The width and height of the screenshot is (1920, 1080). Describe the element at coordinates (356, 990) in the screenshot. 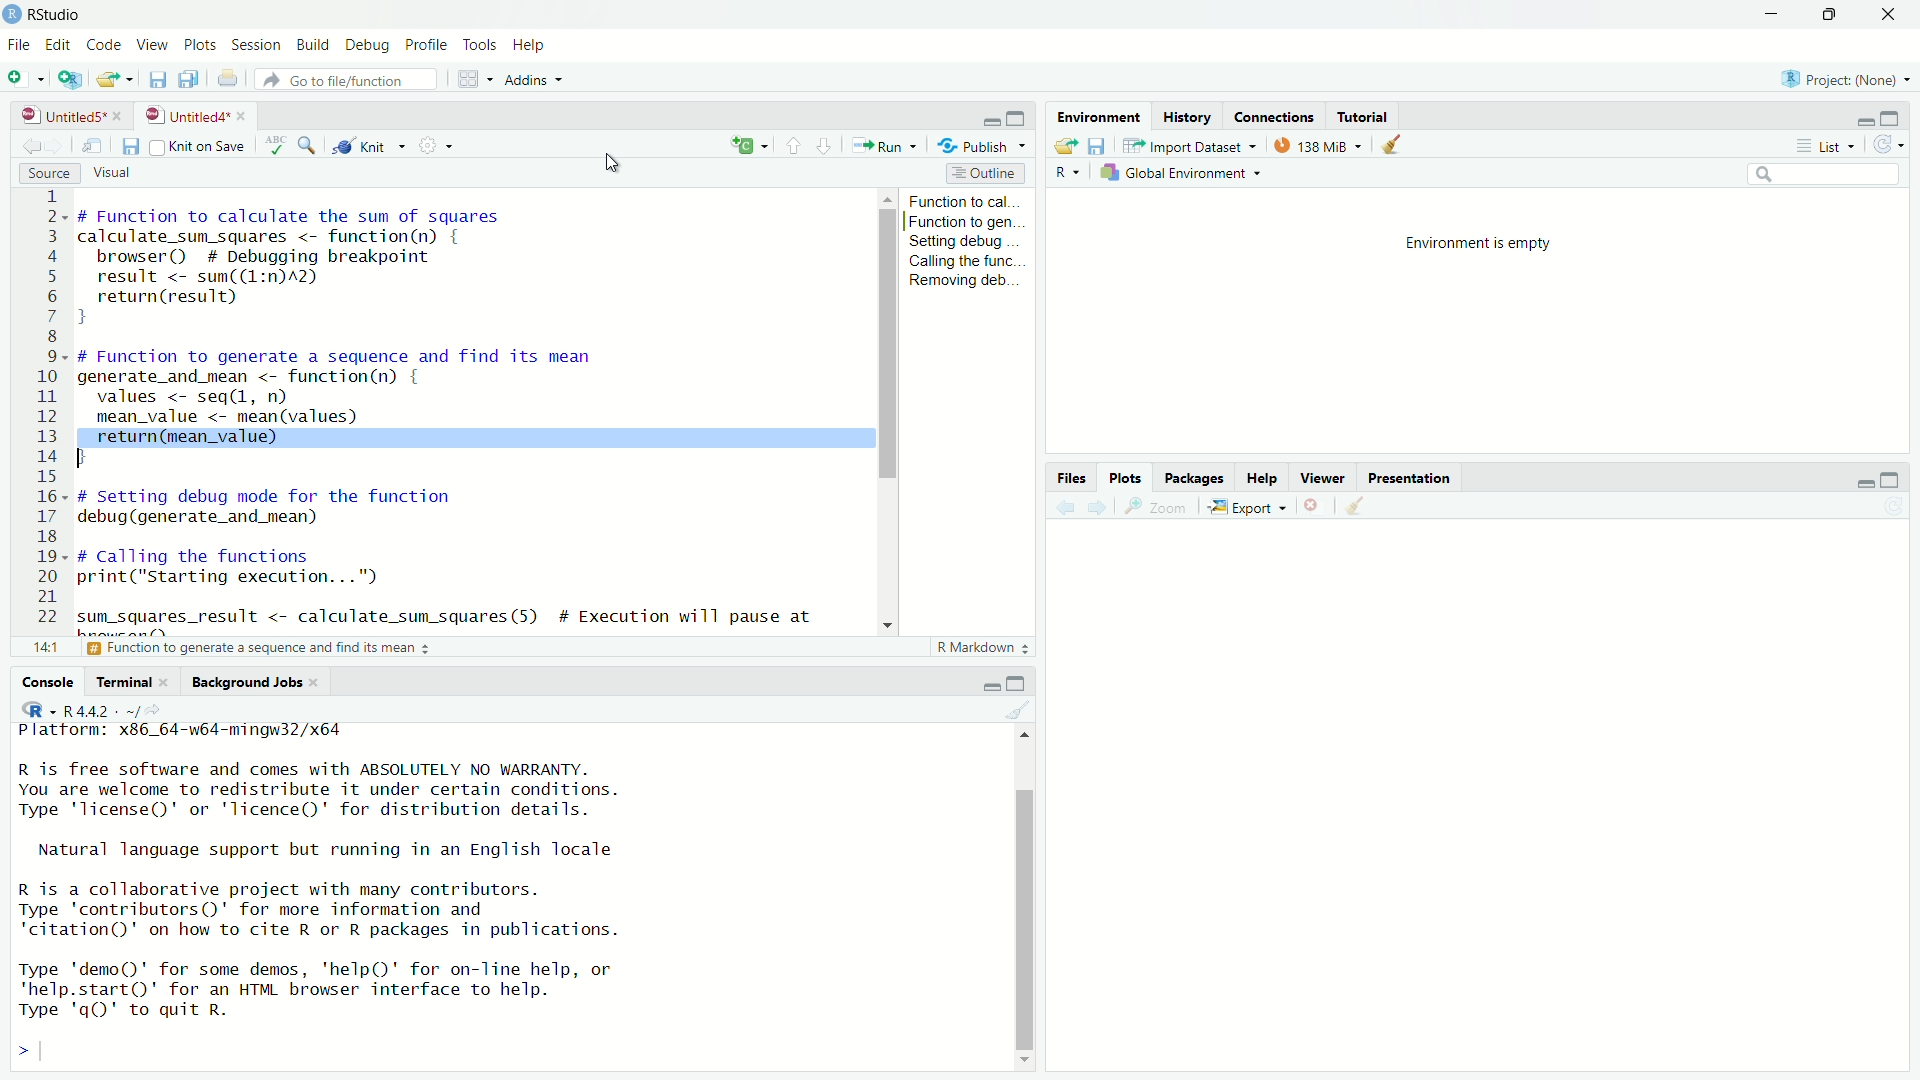

I see `Type 'demo()' for some demos, 'help()' for on-line help, or
'help.start()' for an HTML browser interface to help.
Type 'qgQ' to quit R.` at that location.